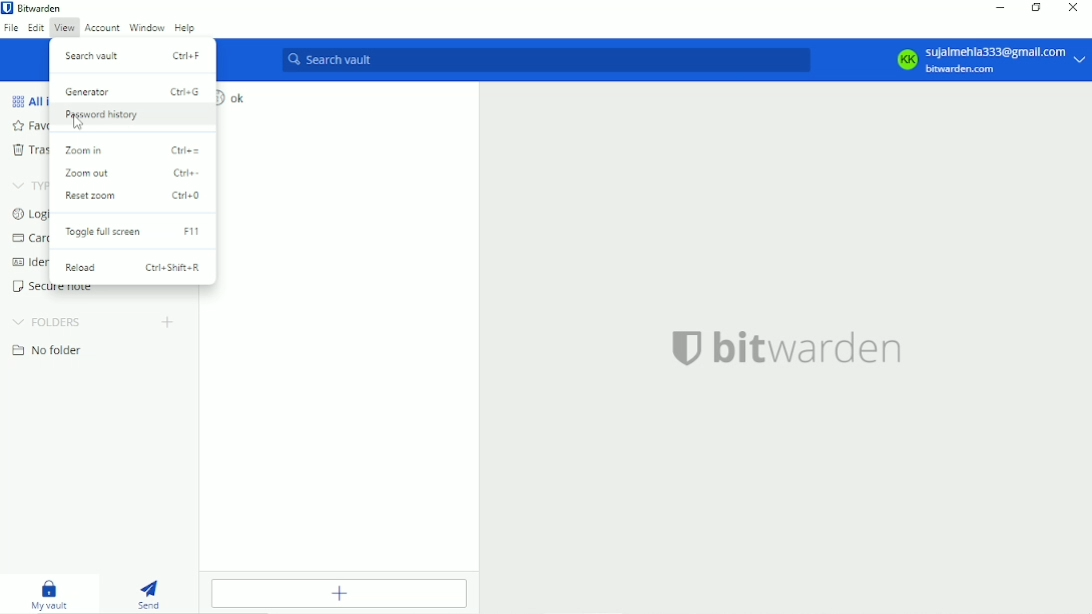  Describe the element at coordinates (186, 27) in the screenshot. I see `Help` at that location.